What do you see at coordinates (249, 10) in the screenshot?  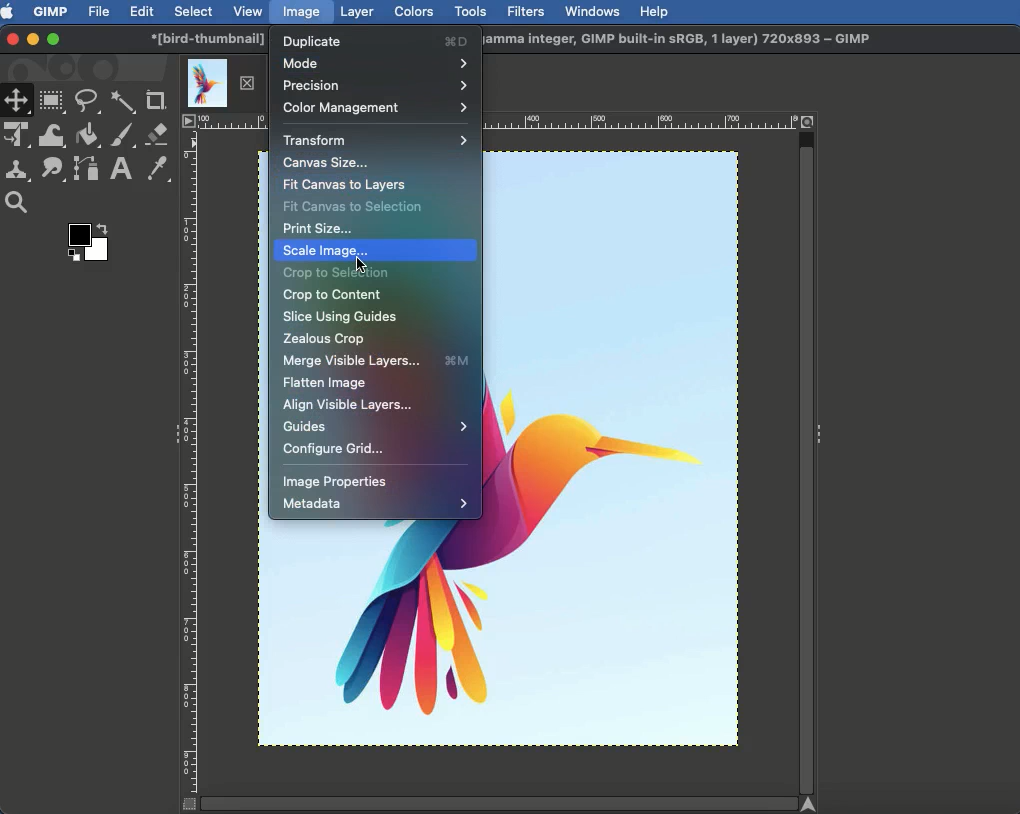 I see `View` at bounding box center [249, 10].